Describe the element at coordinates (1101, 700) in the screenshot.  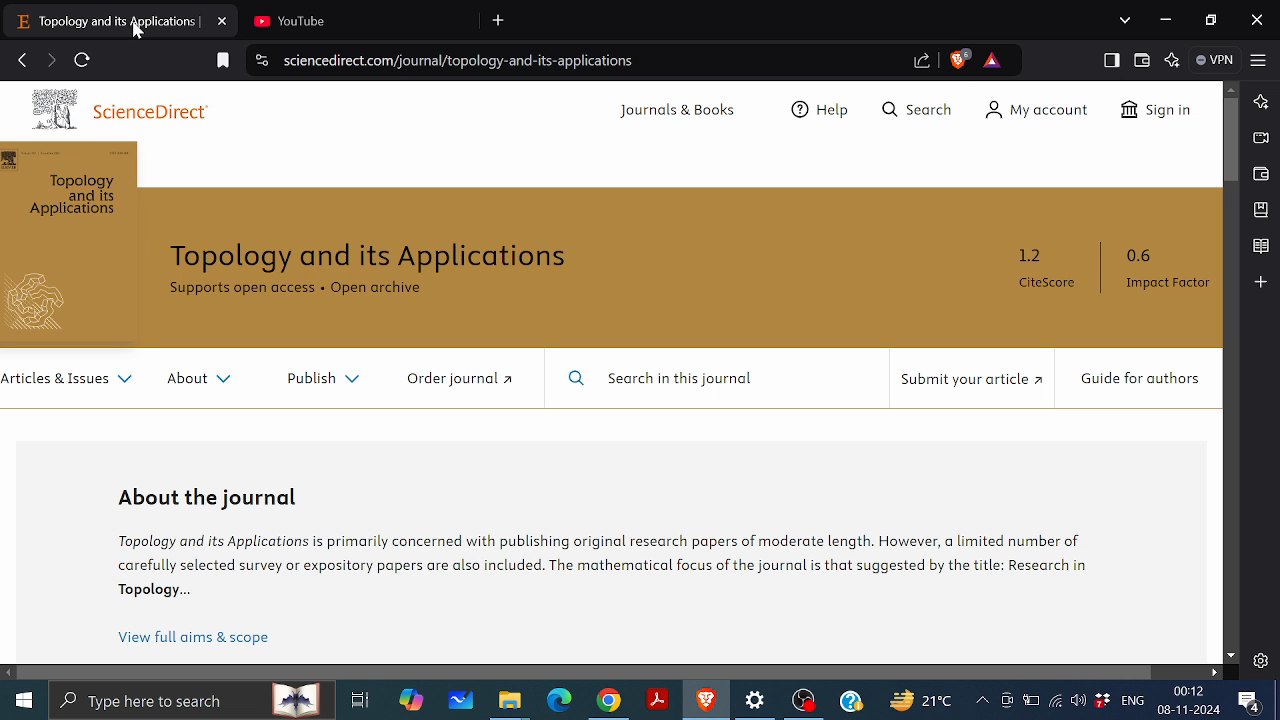
I see `Dropbox` at that location.